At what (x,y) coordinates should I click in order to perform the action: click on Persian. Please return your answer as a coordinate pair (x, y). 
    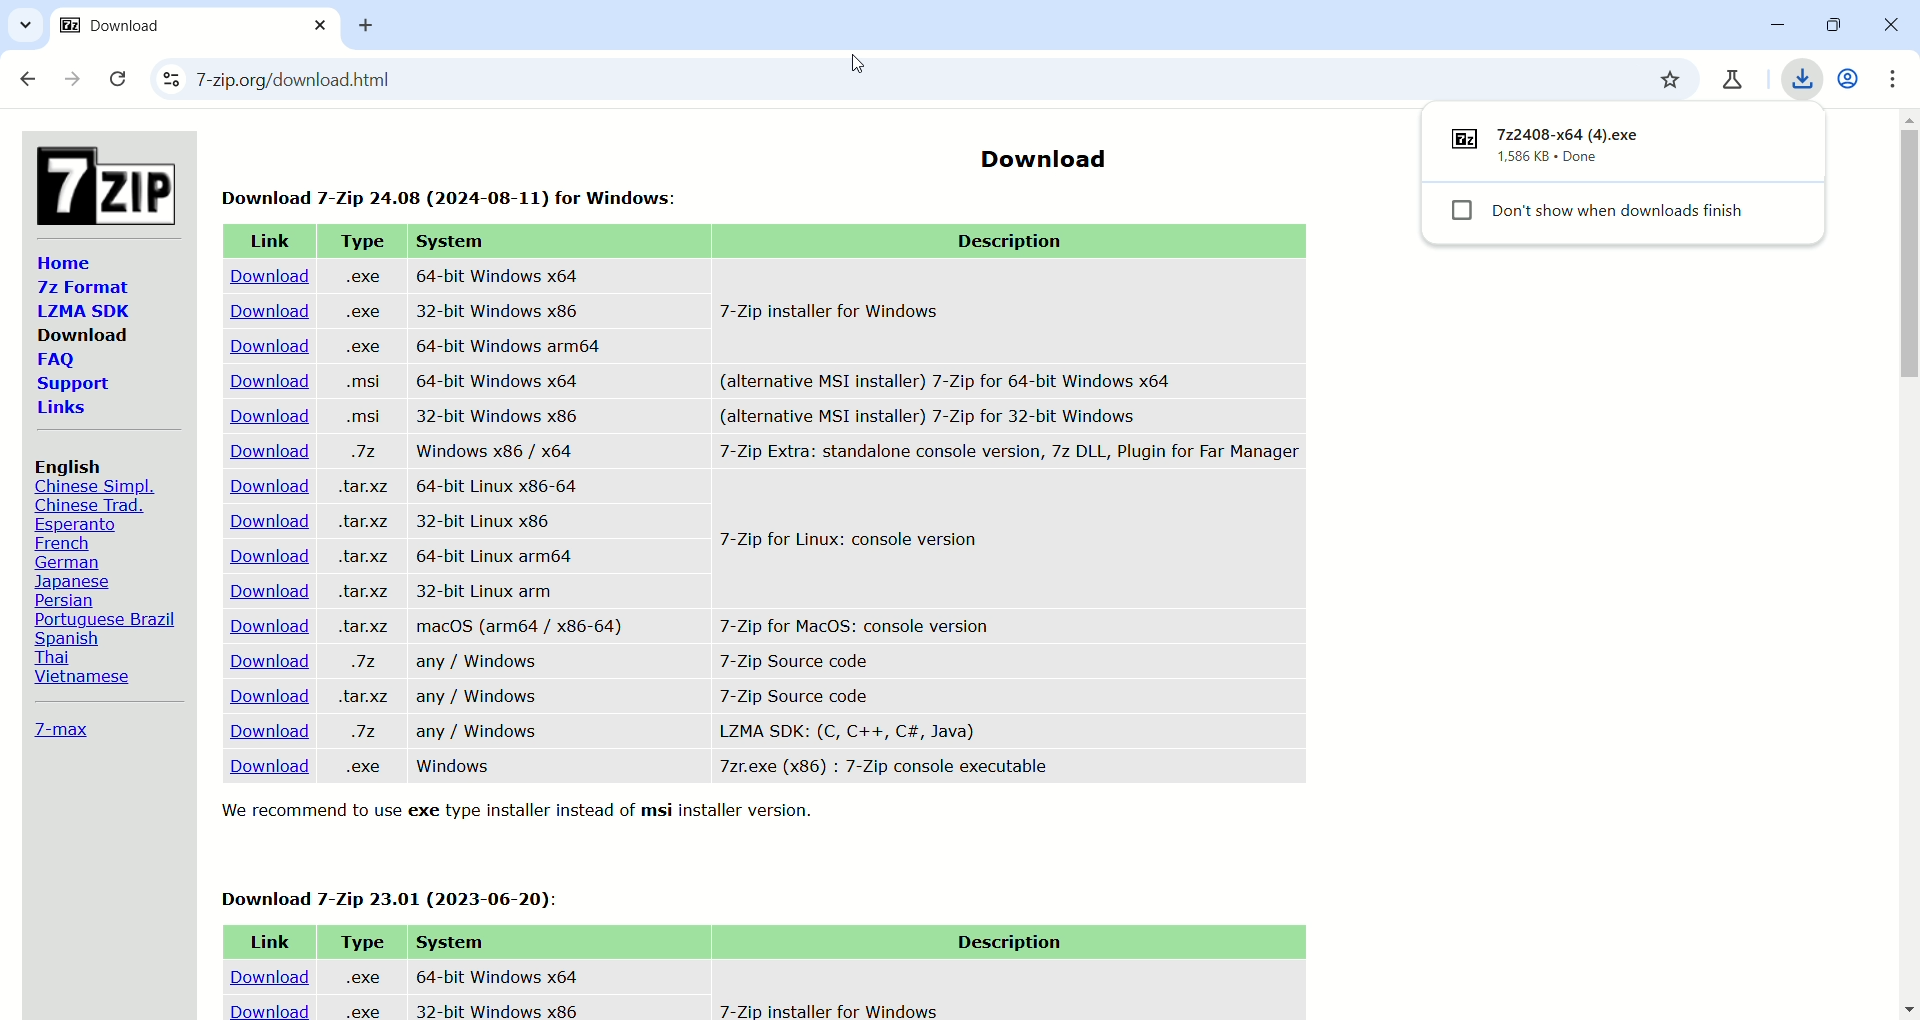
    Looking at the image, I should click on (70, 600).